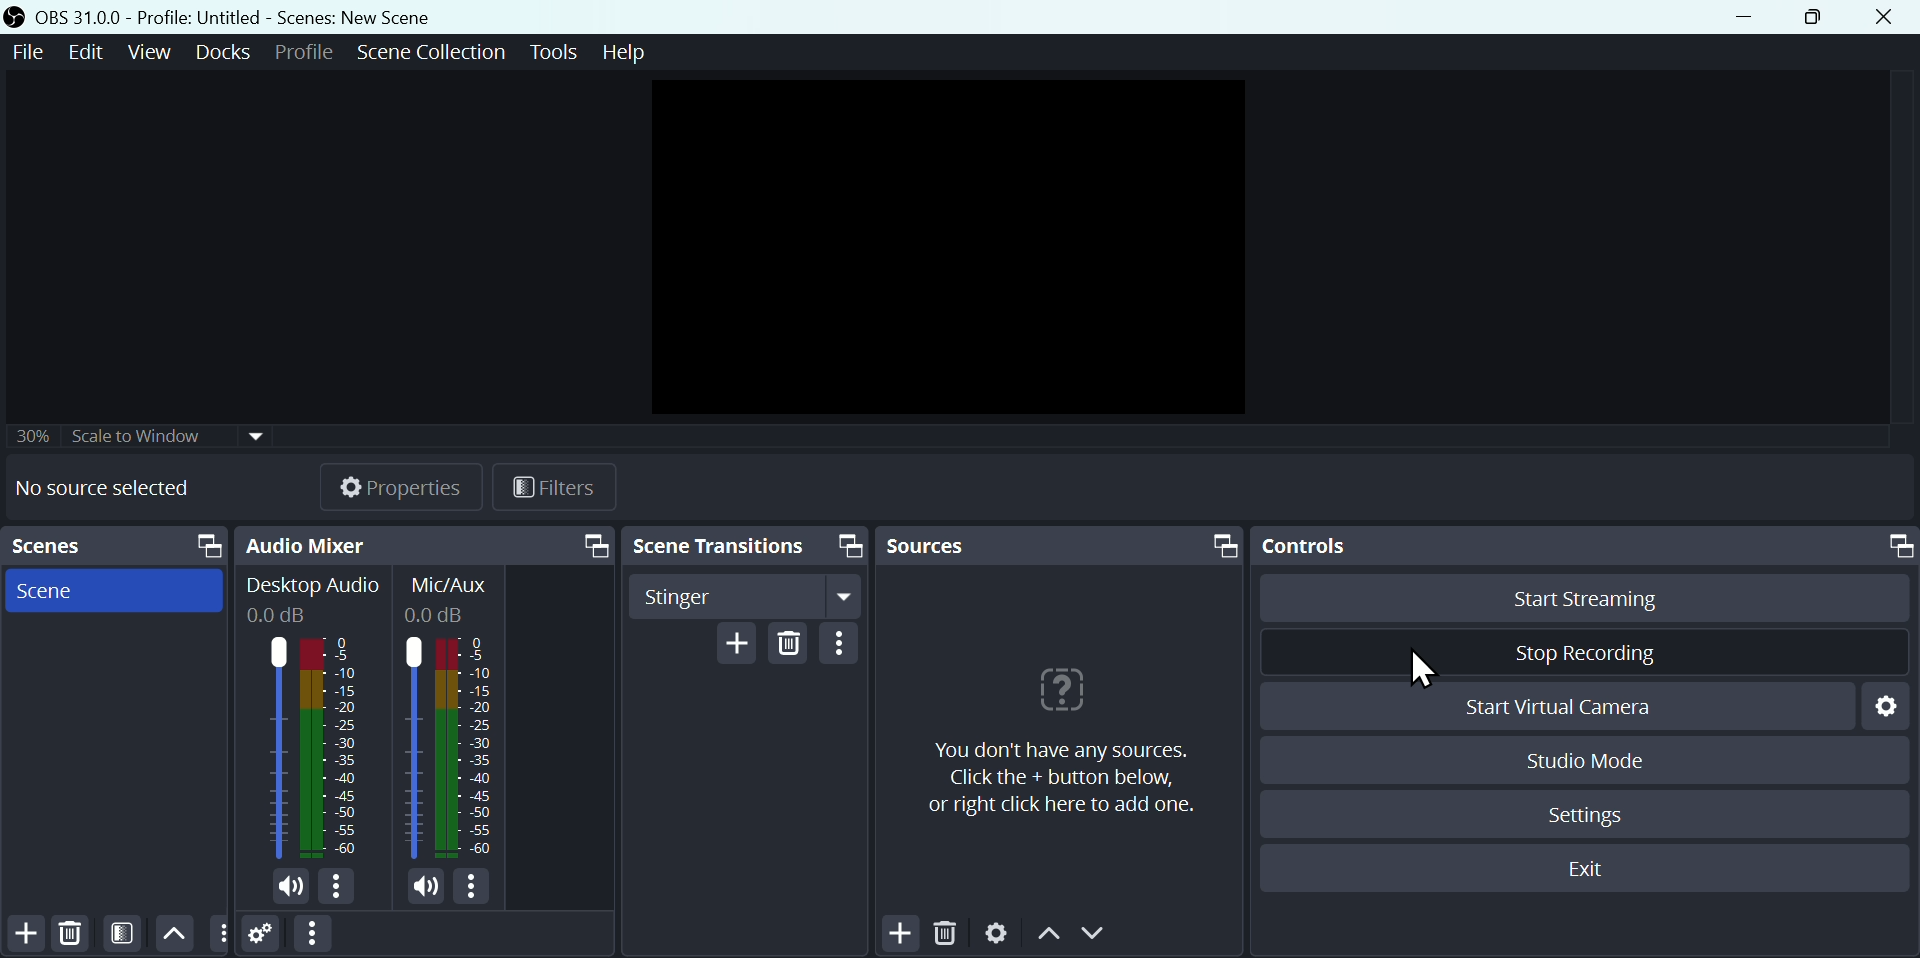 Image resolution: width=1920 pixels, height=958 pixels. I want to click on Settings, so click(1590, 813).